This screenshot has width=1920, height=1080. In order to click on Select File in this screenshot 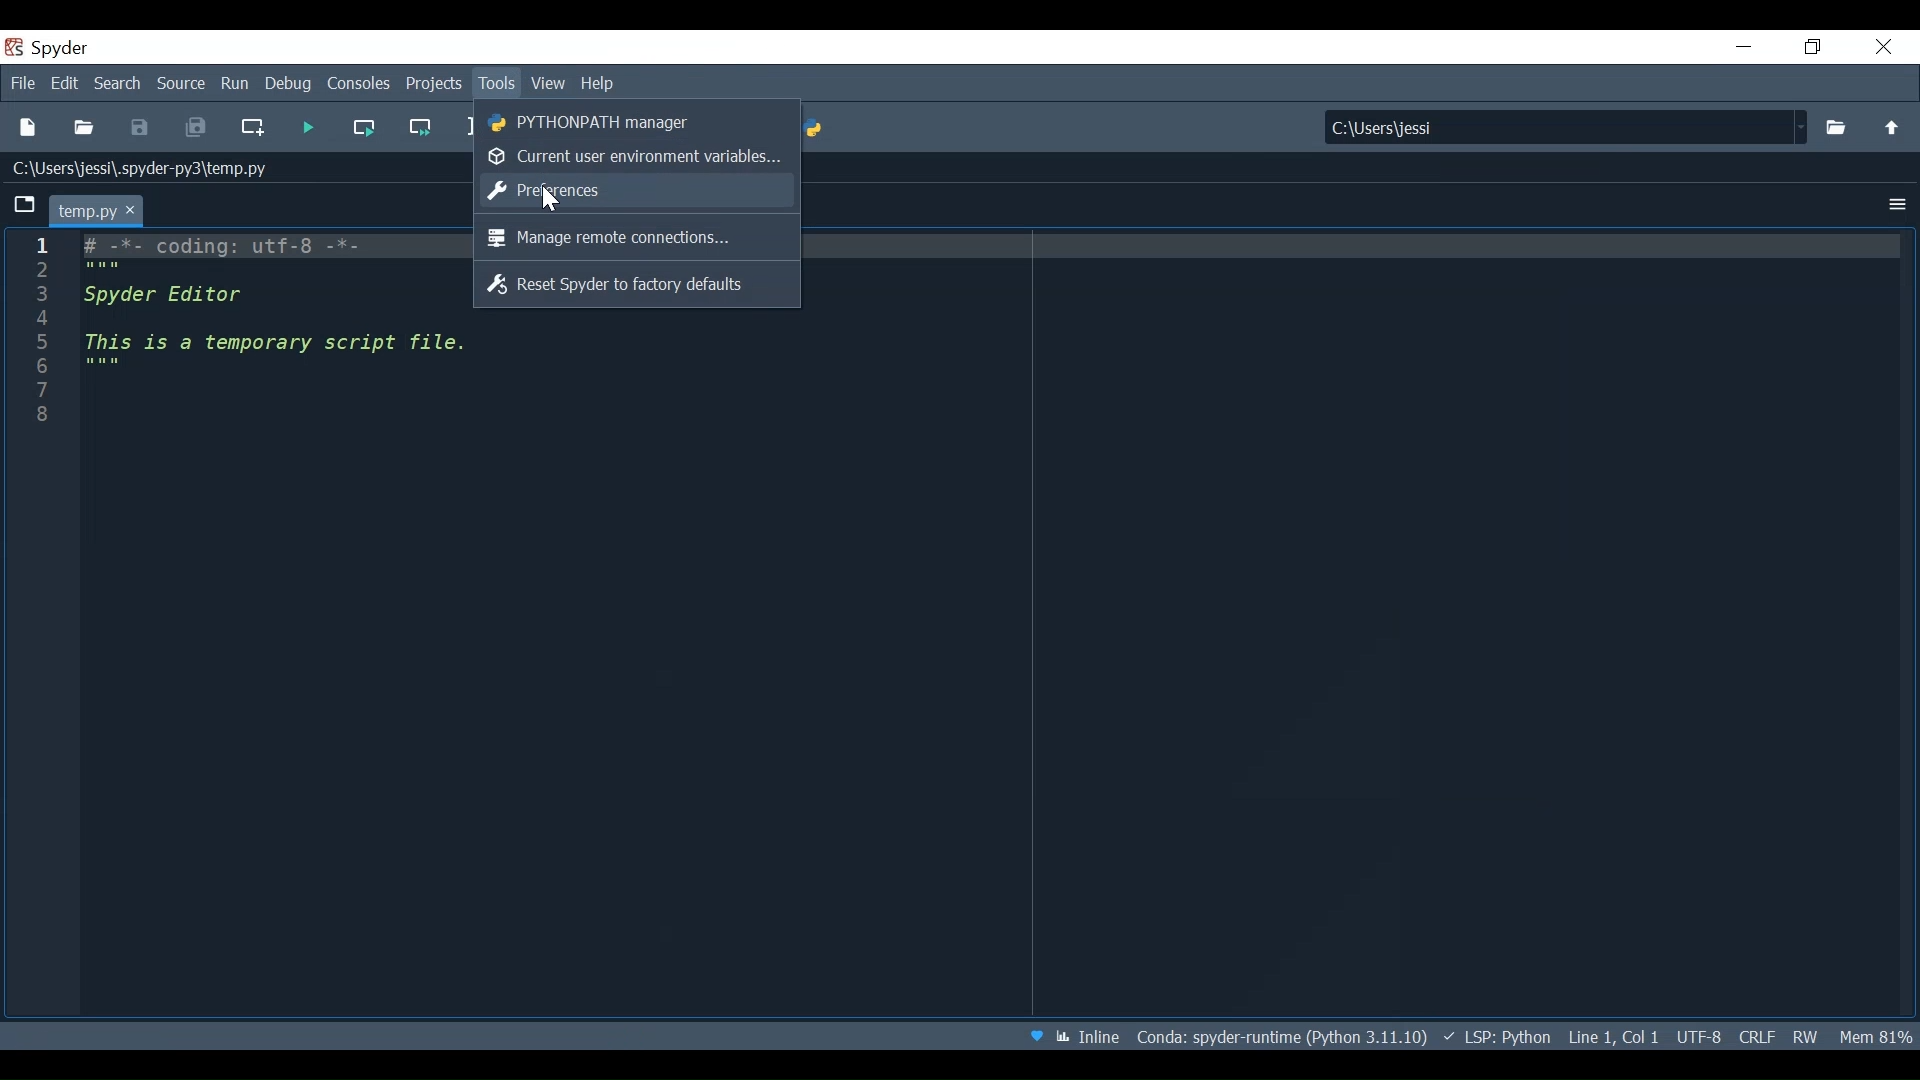, I will do `click(1834, 126)`.